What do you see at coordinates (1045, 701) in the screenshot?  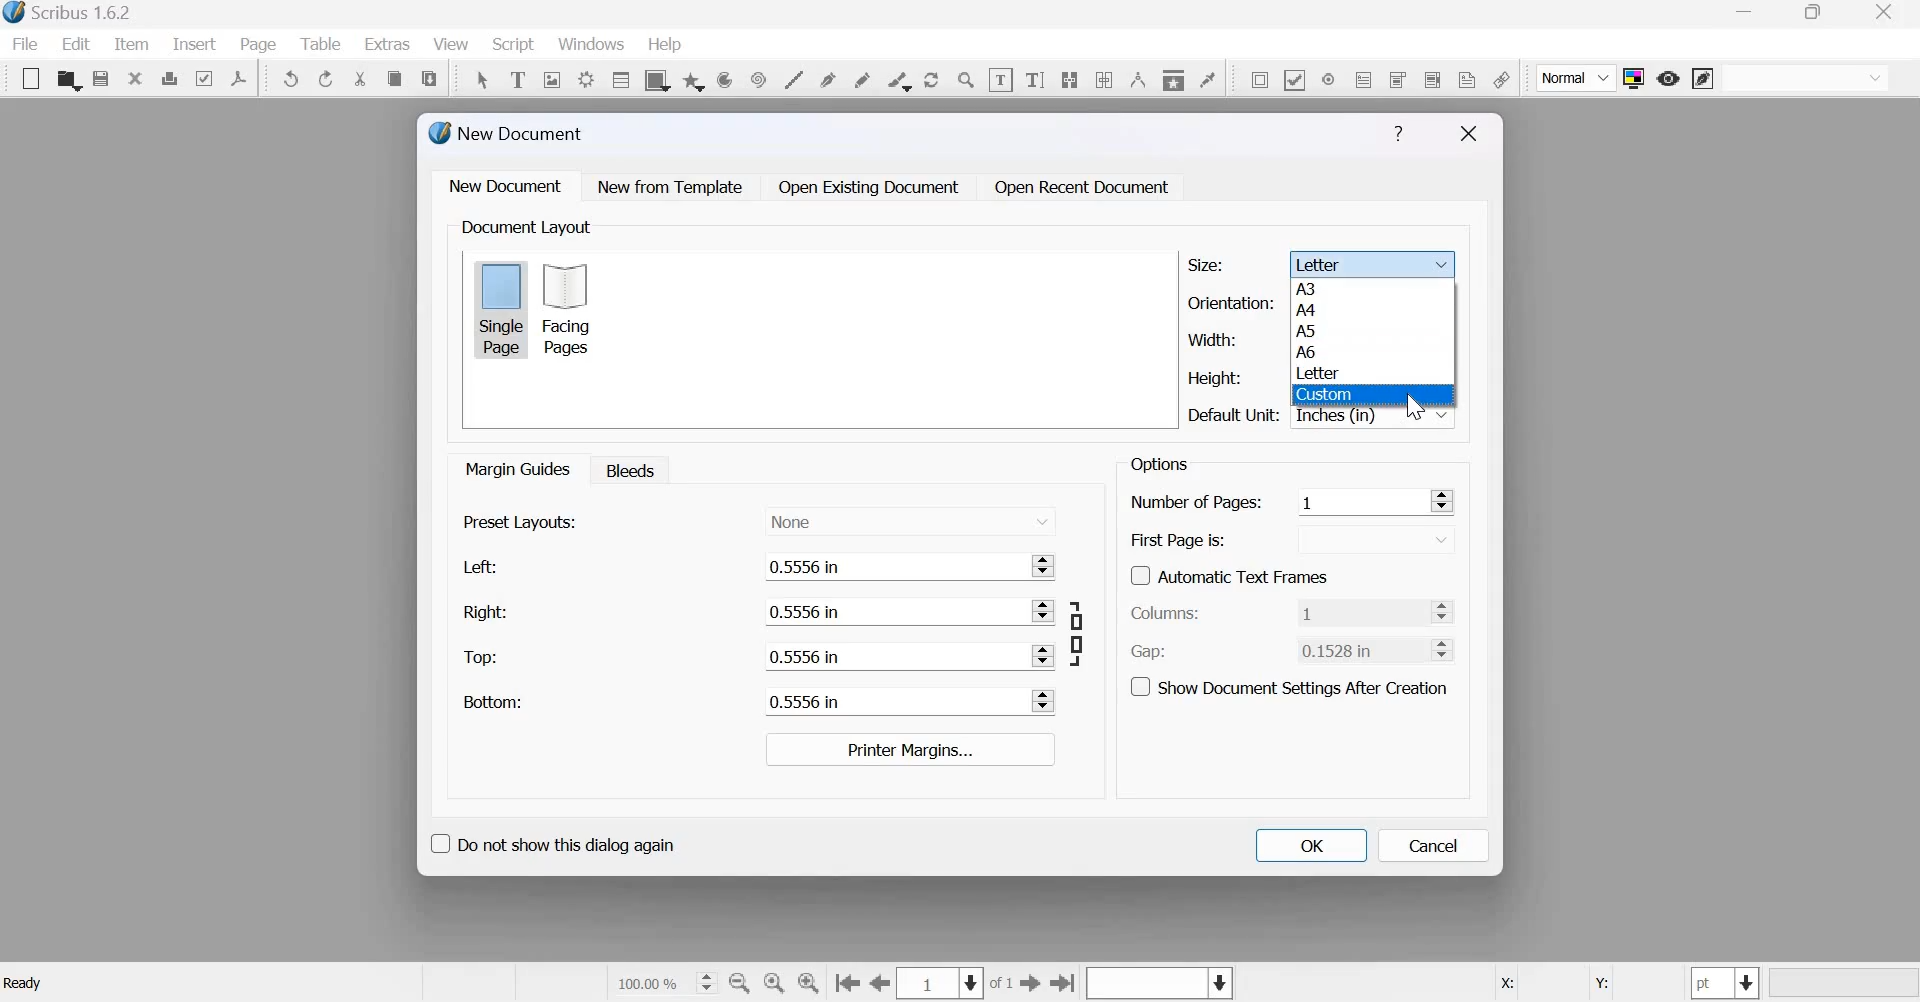 I see `Increase and Decrease` at bounding box center [1045, 701].